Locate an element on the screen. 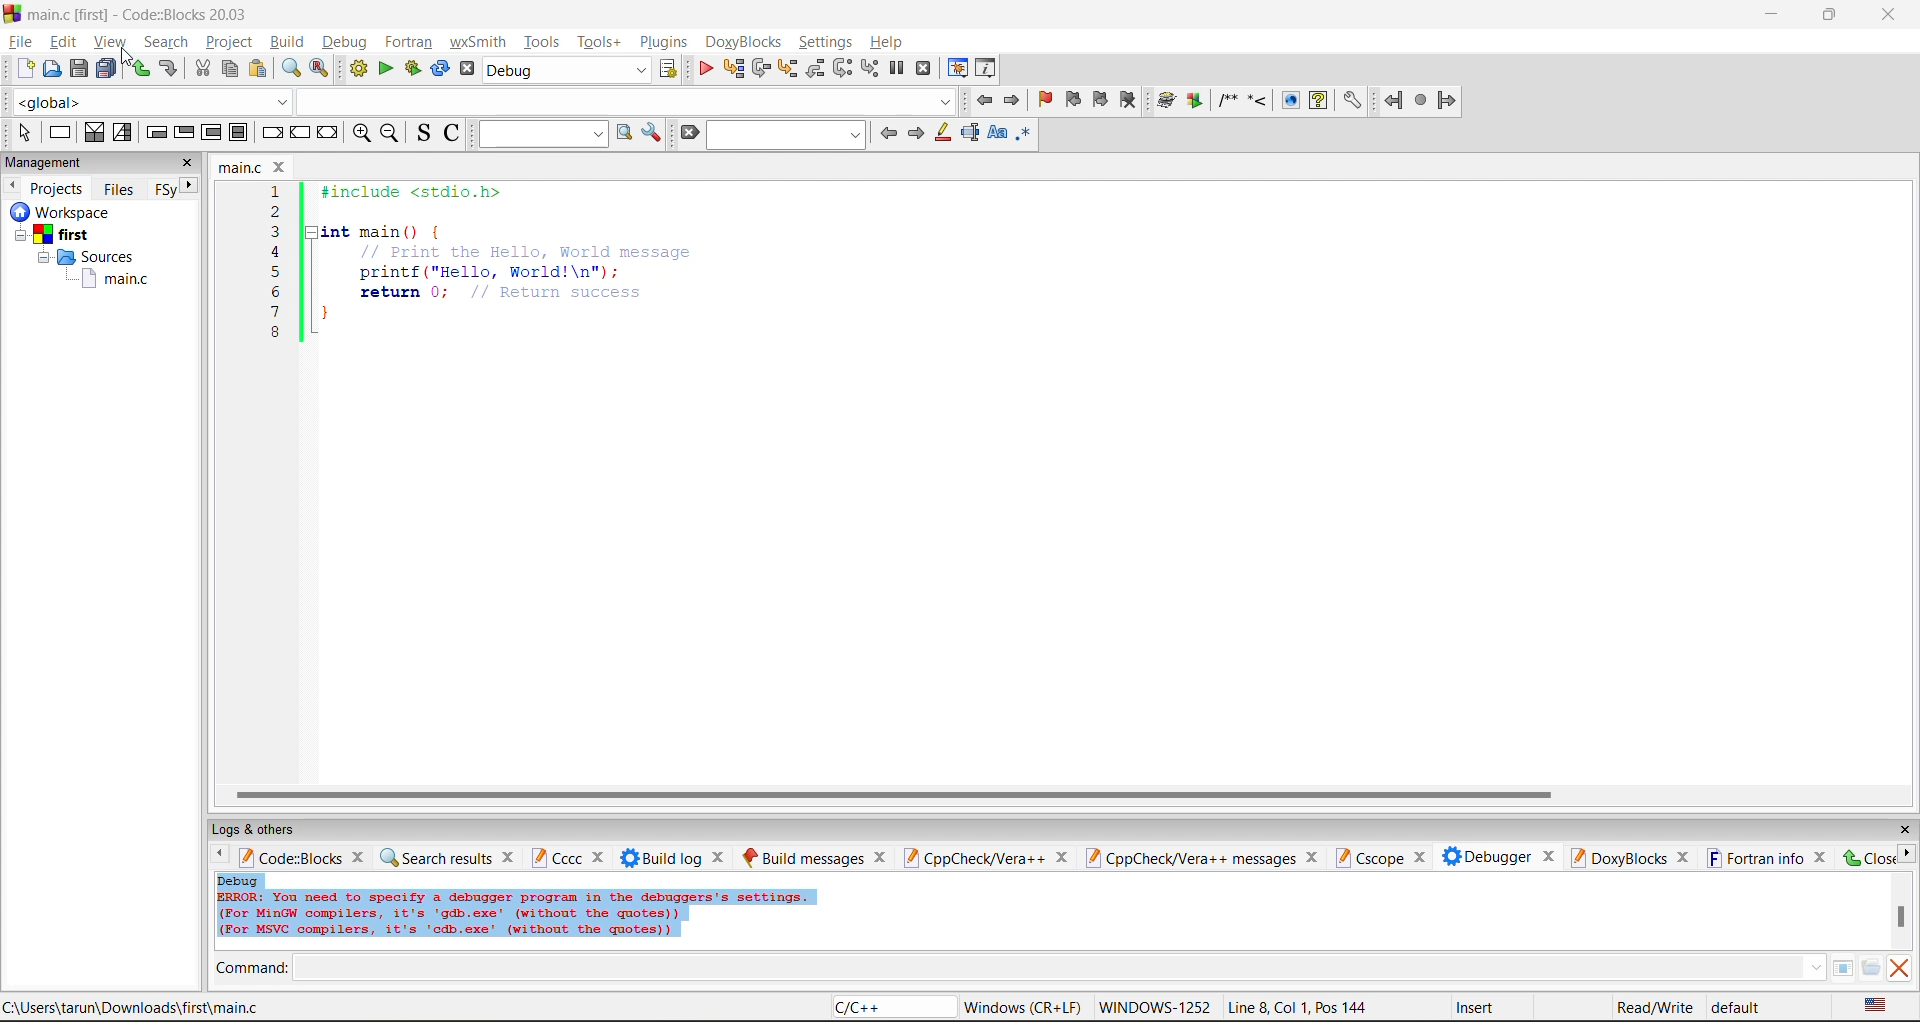 The image size is (1920, 1022). run is located at coordinates (384, 69).